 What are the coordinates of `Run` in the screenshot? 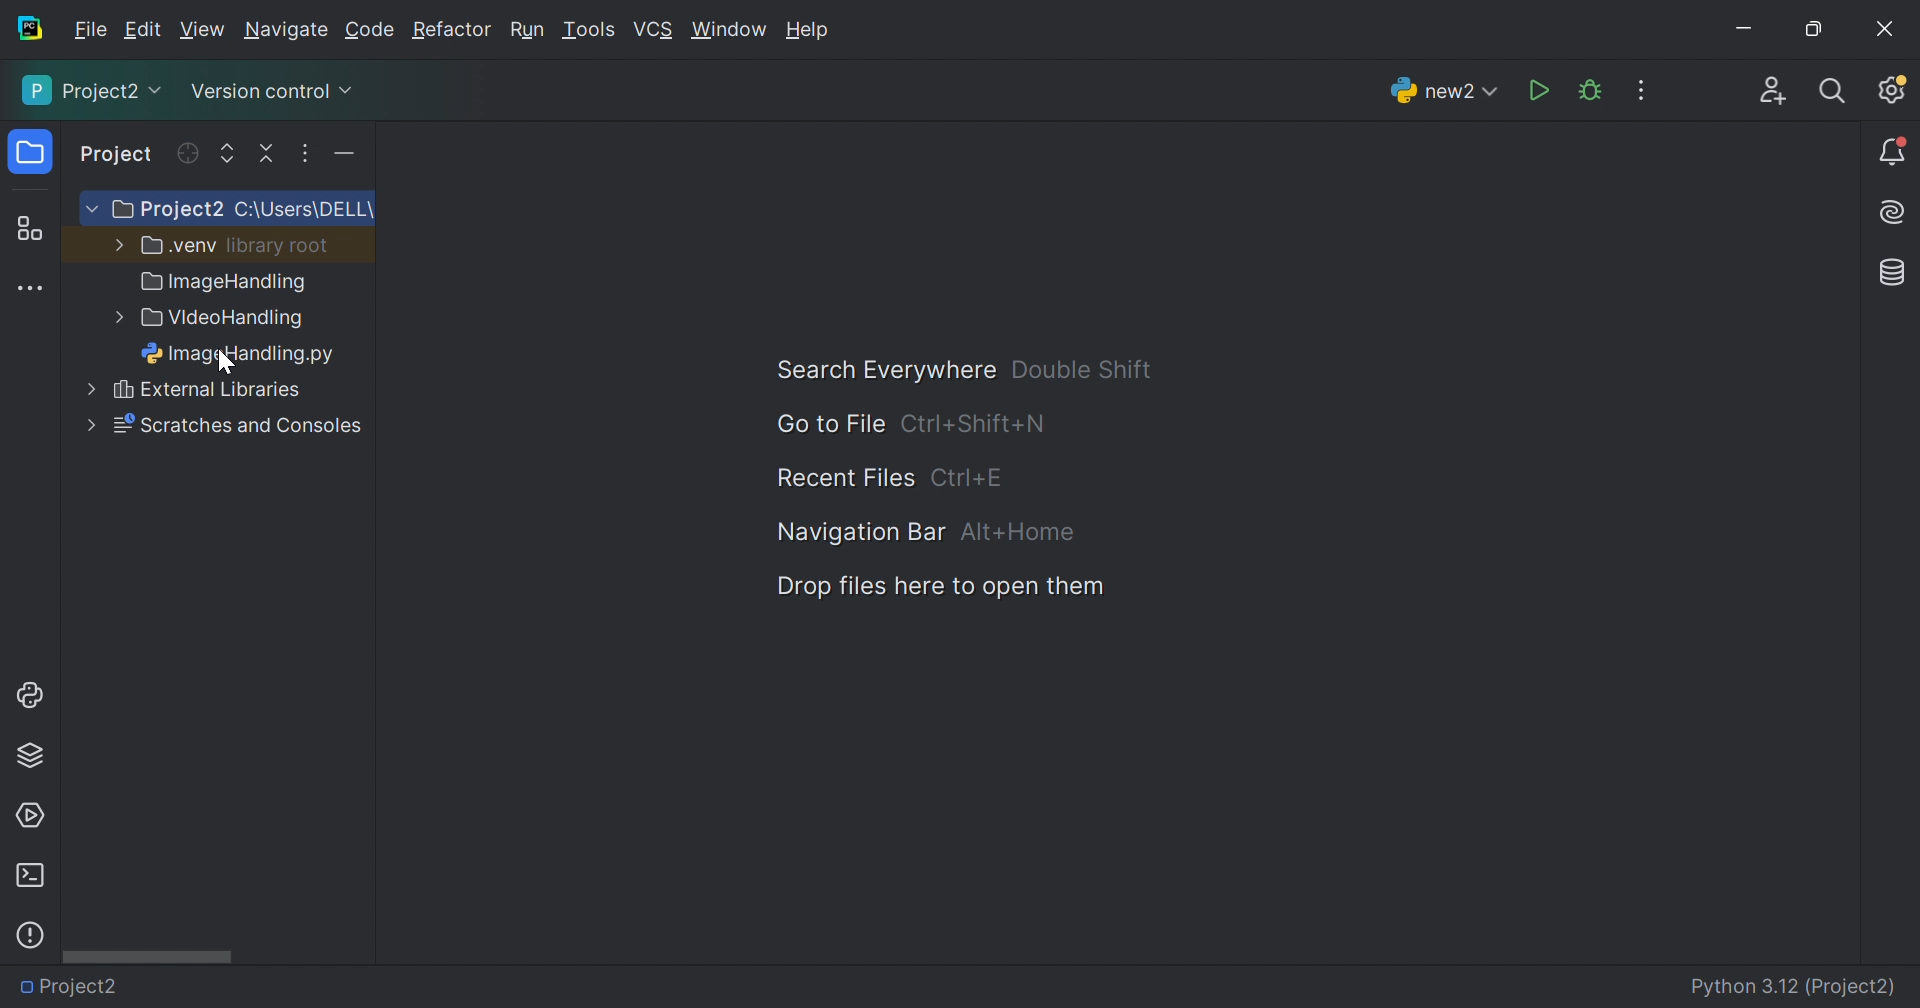 It's located at (1541, 92).